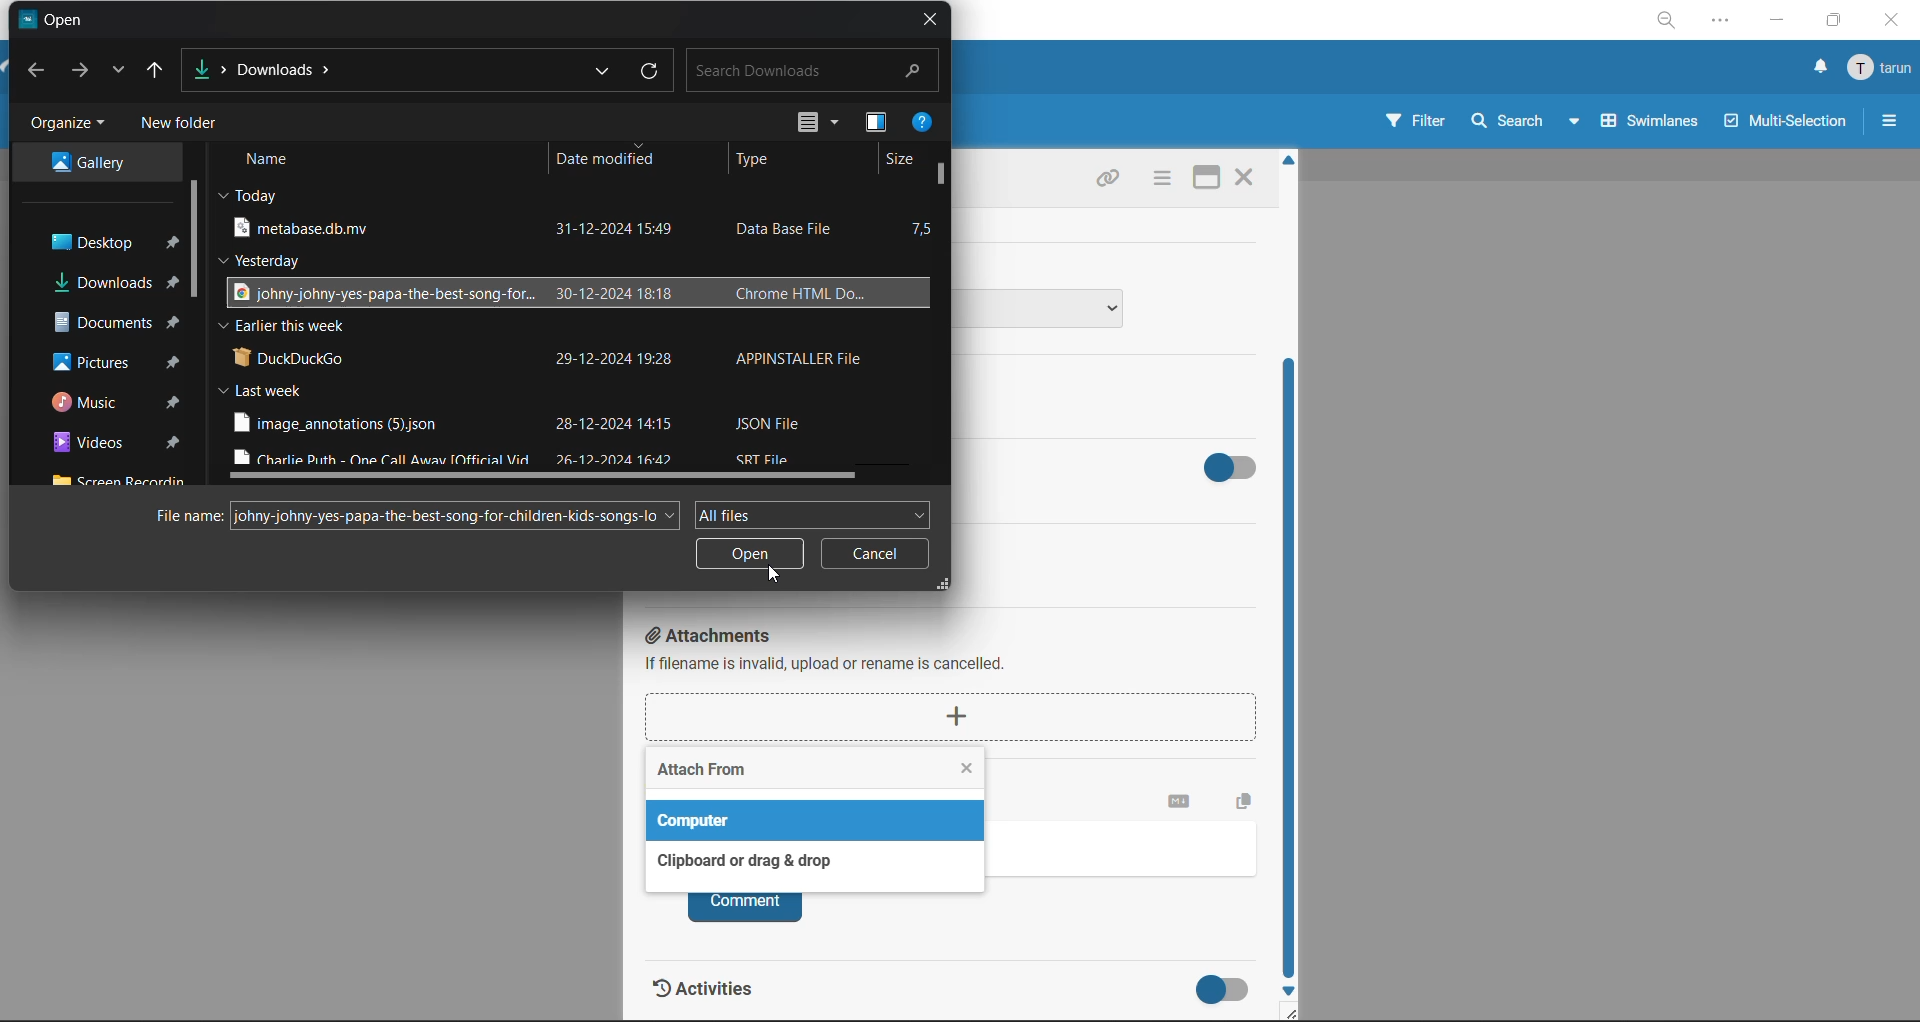  I want to click on close, so click(1243, 180).